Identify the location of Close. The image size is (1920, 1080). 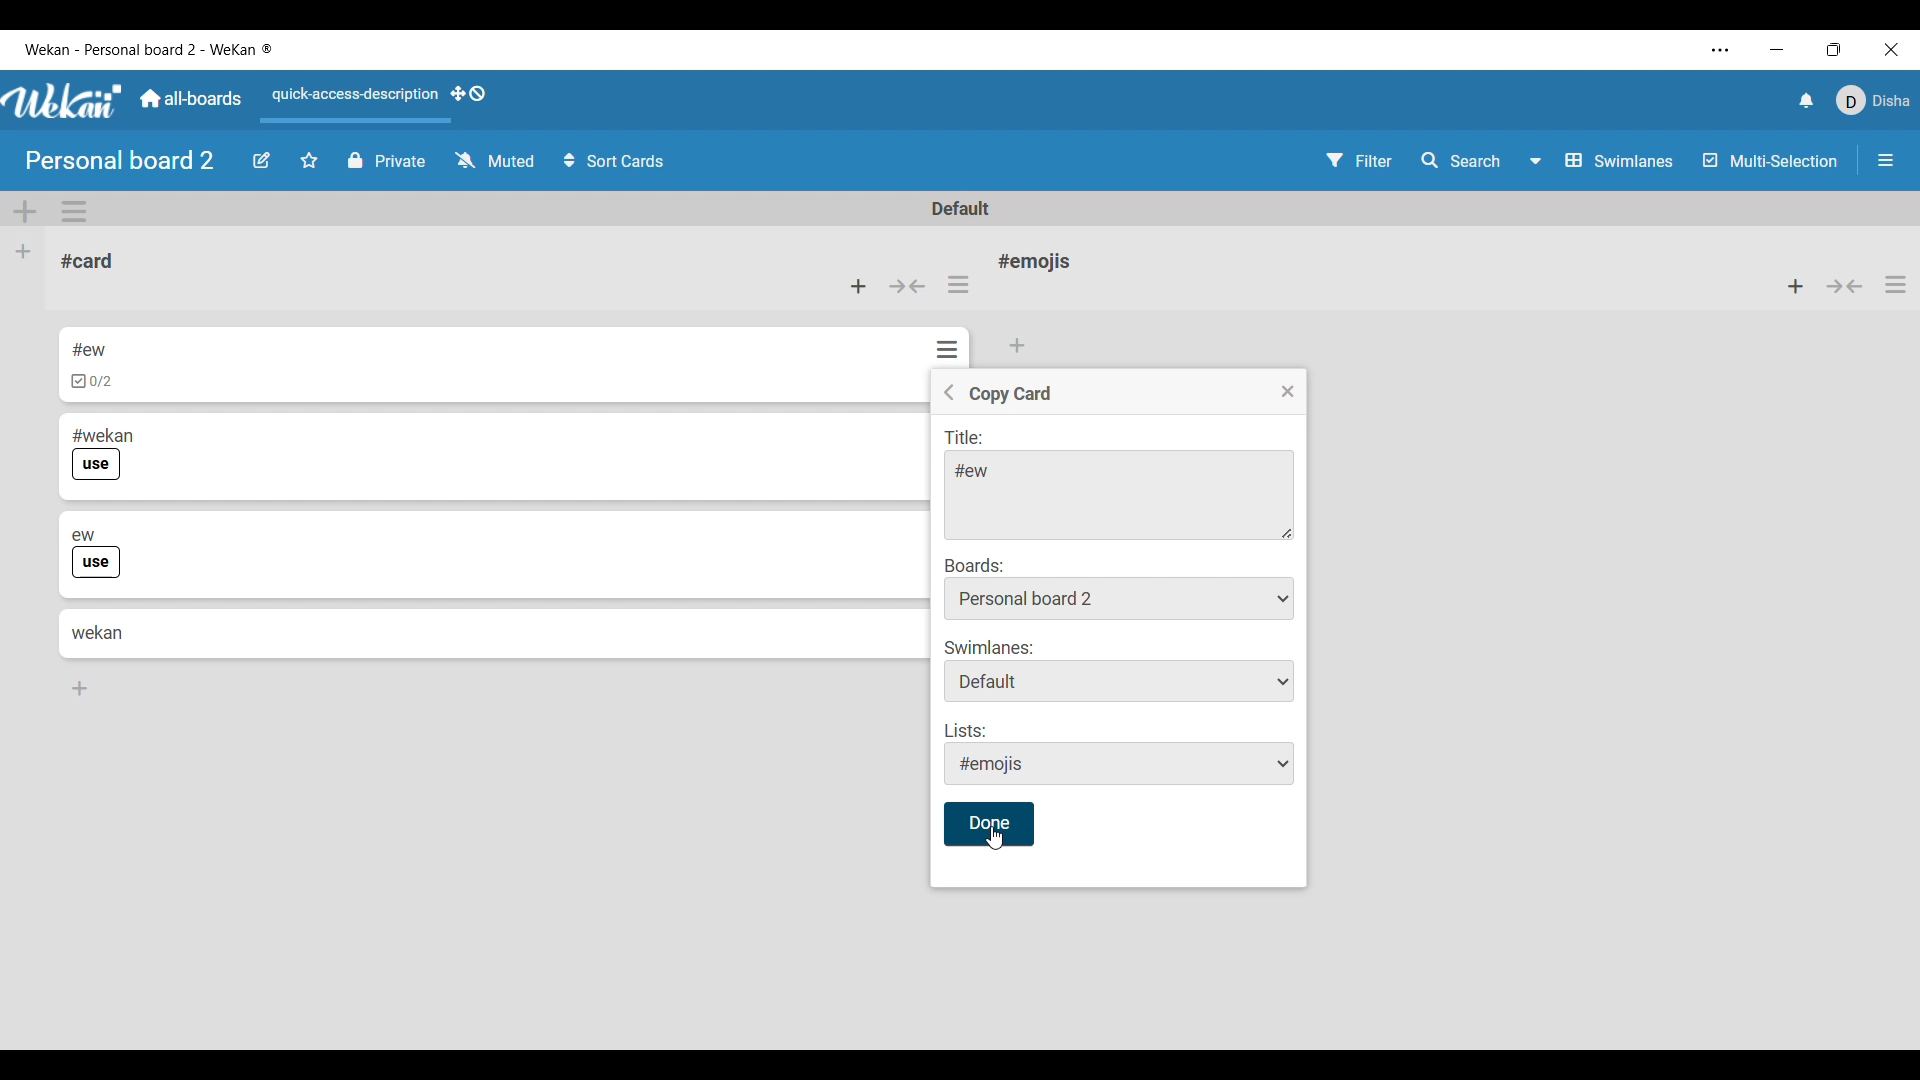
(1288, 392).